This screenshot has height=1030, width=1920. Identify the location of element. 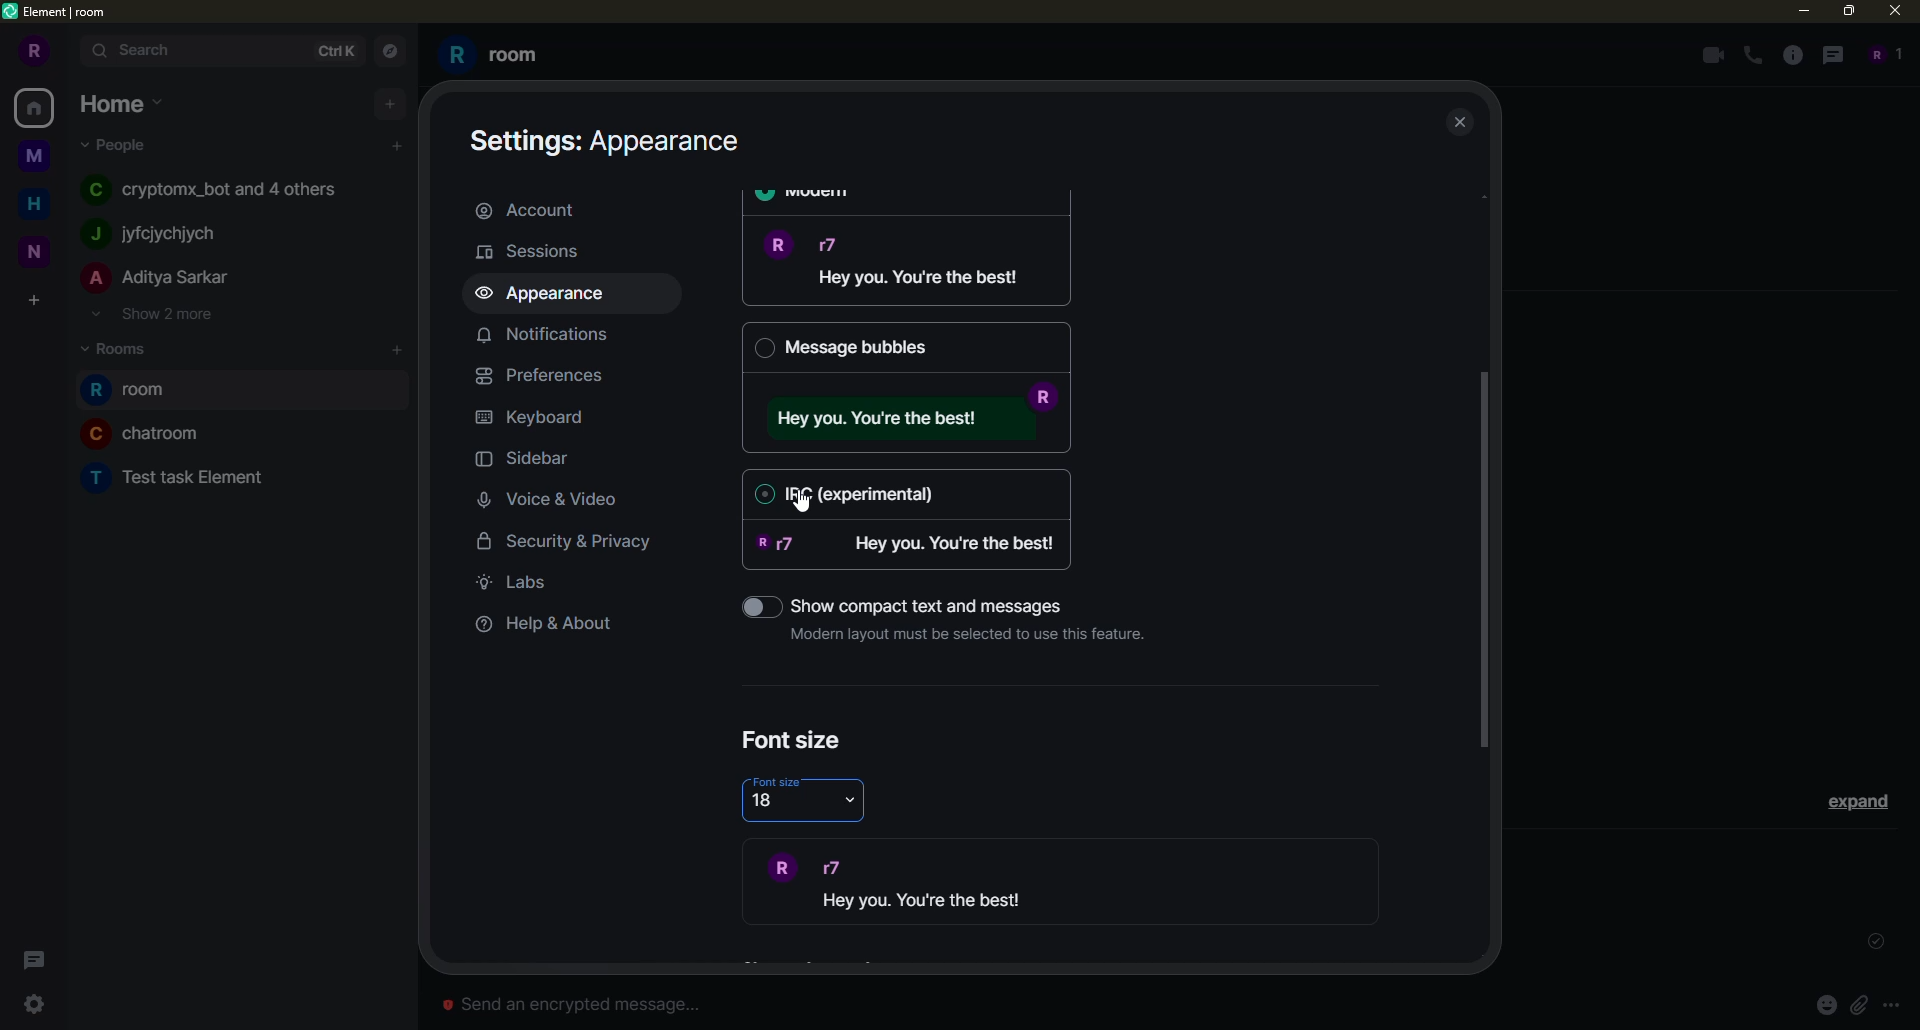
(58, 13).